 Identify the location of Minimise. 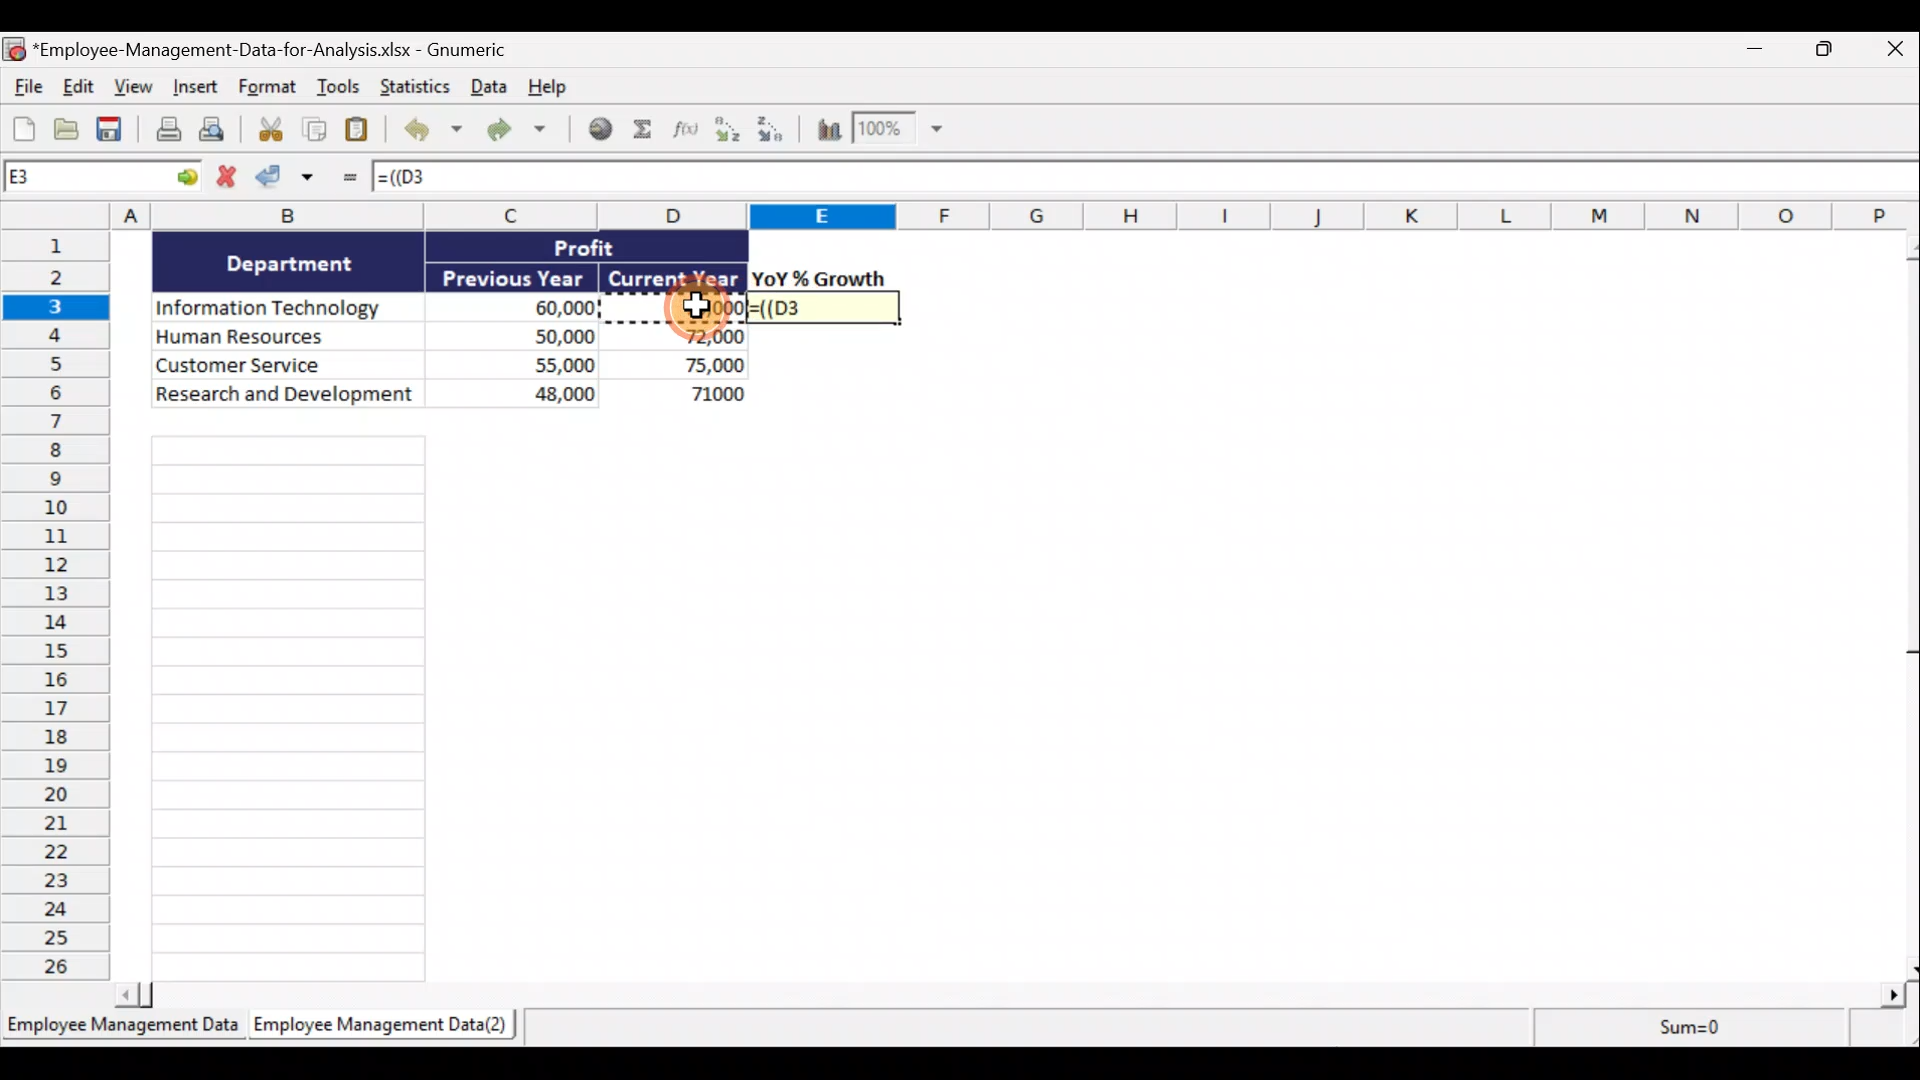
(1751, 53).